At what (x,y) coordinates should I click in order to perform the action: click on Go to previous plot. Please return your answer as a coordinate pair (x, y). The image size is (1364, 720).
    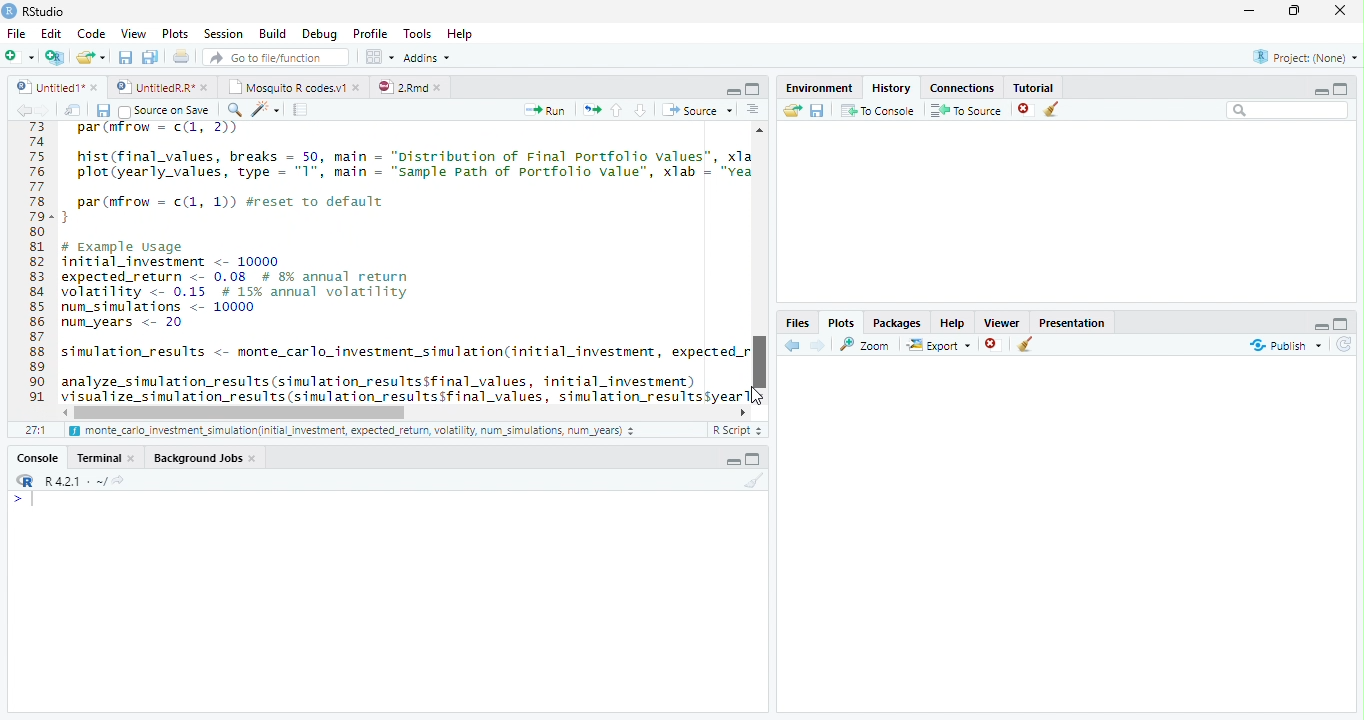
    Looking at the image, I should click on (793, 345).